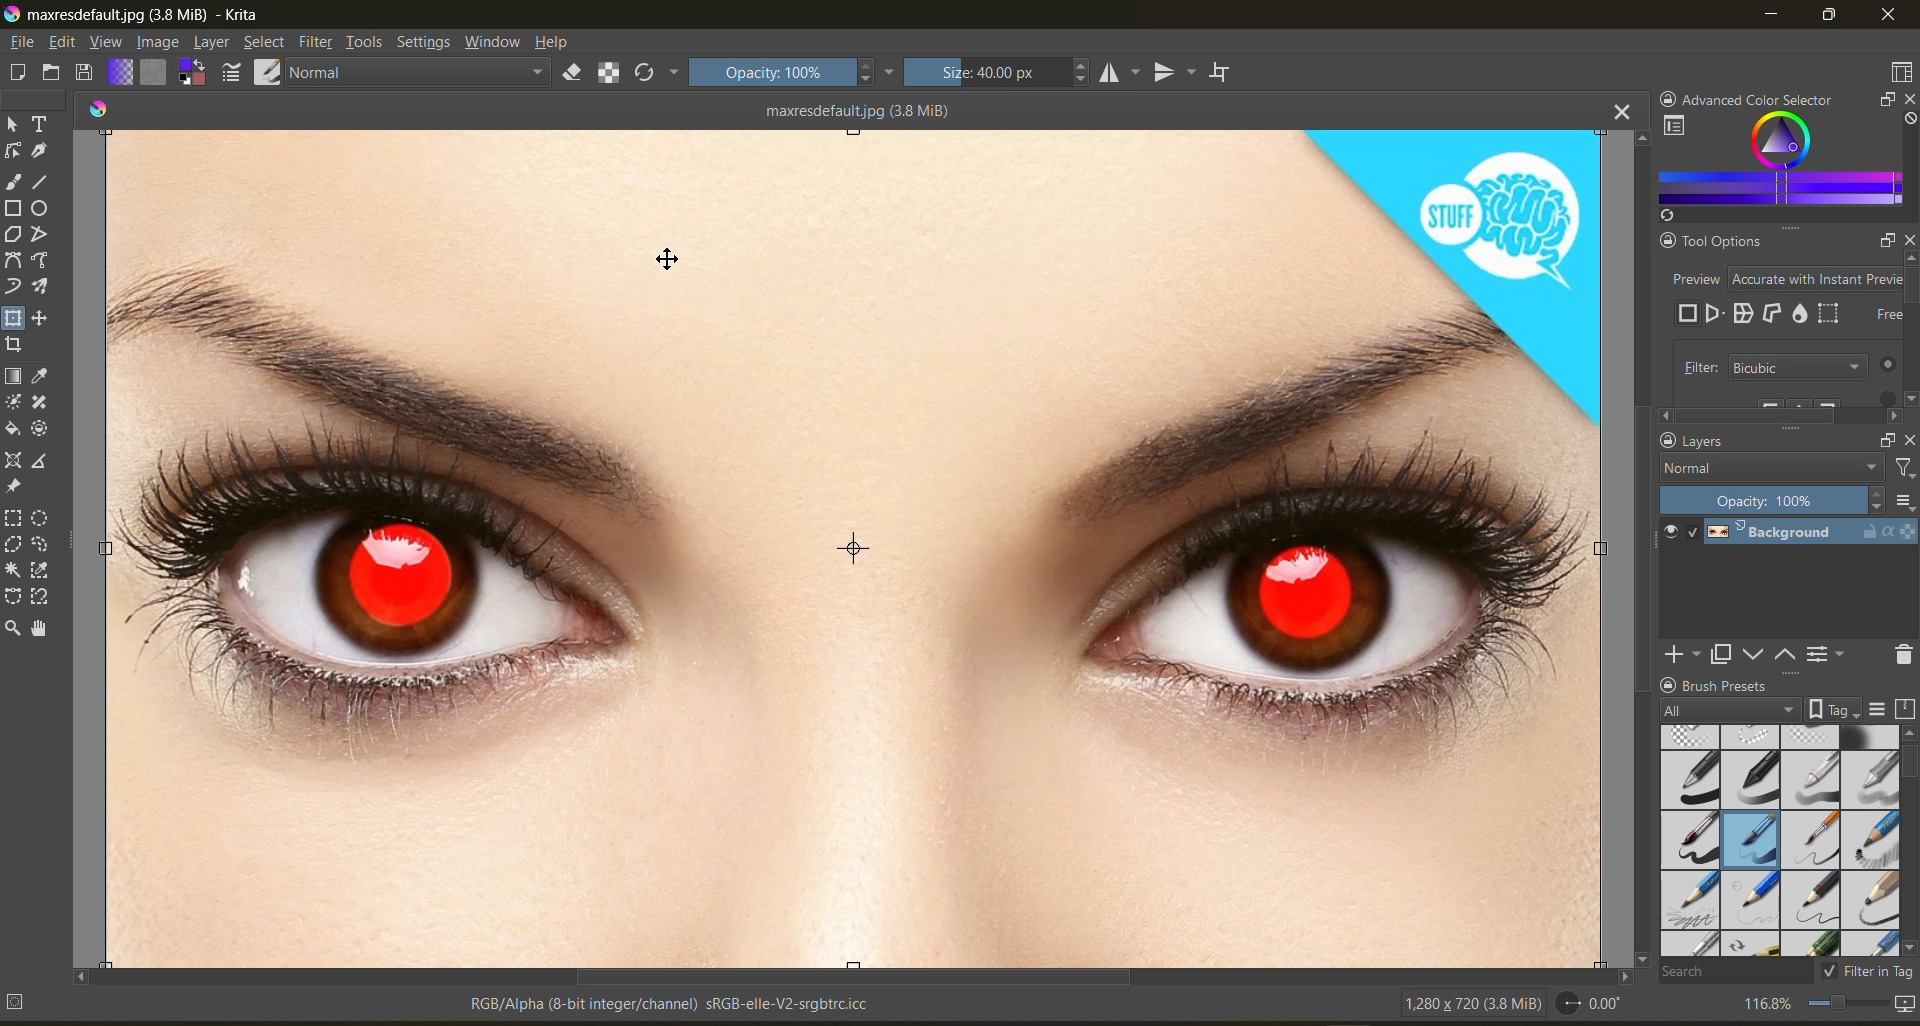  What do you see at coordinates (1690, 314) in the screenshot?
I see `free` at bounding box center [1690, 314].